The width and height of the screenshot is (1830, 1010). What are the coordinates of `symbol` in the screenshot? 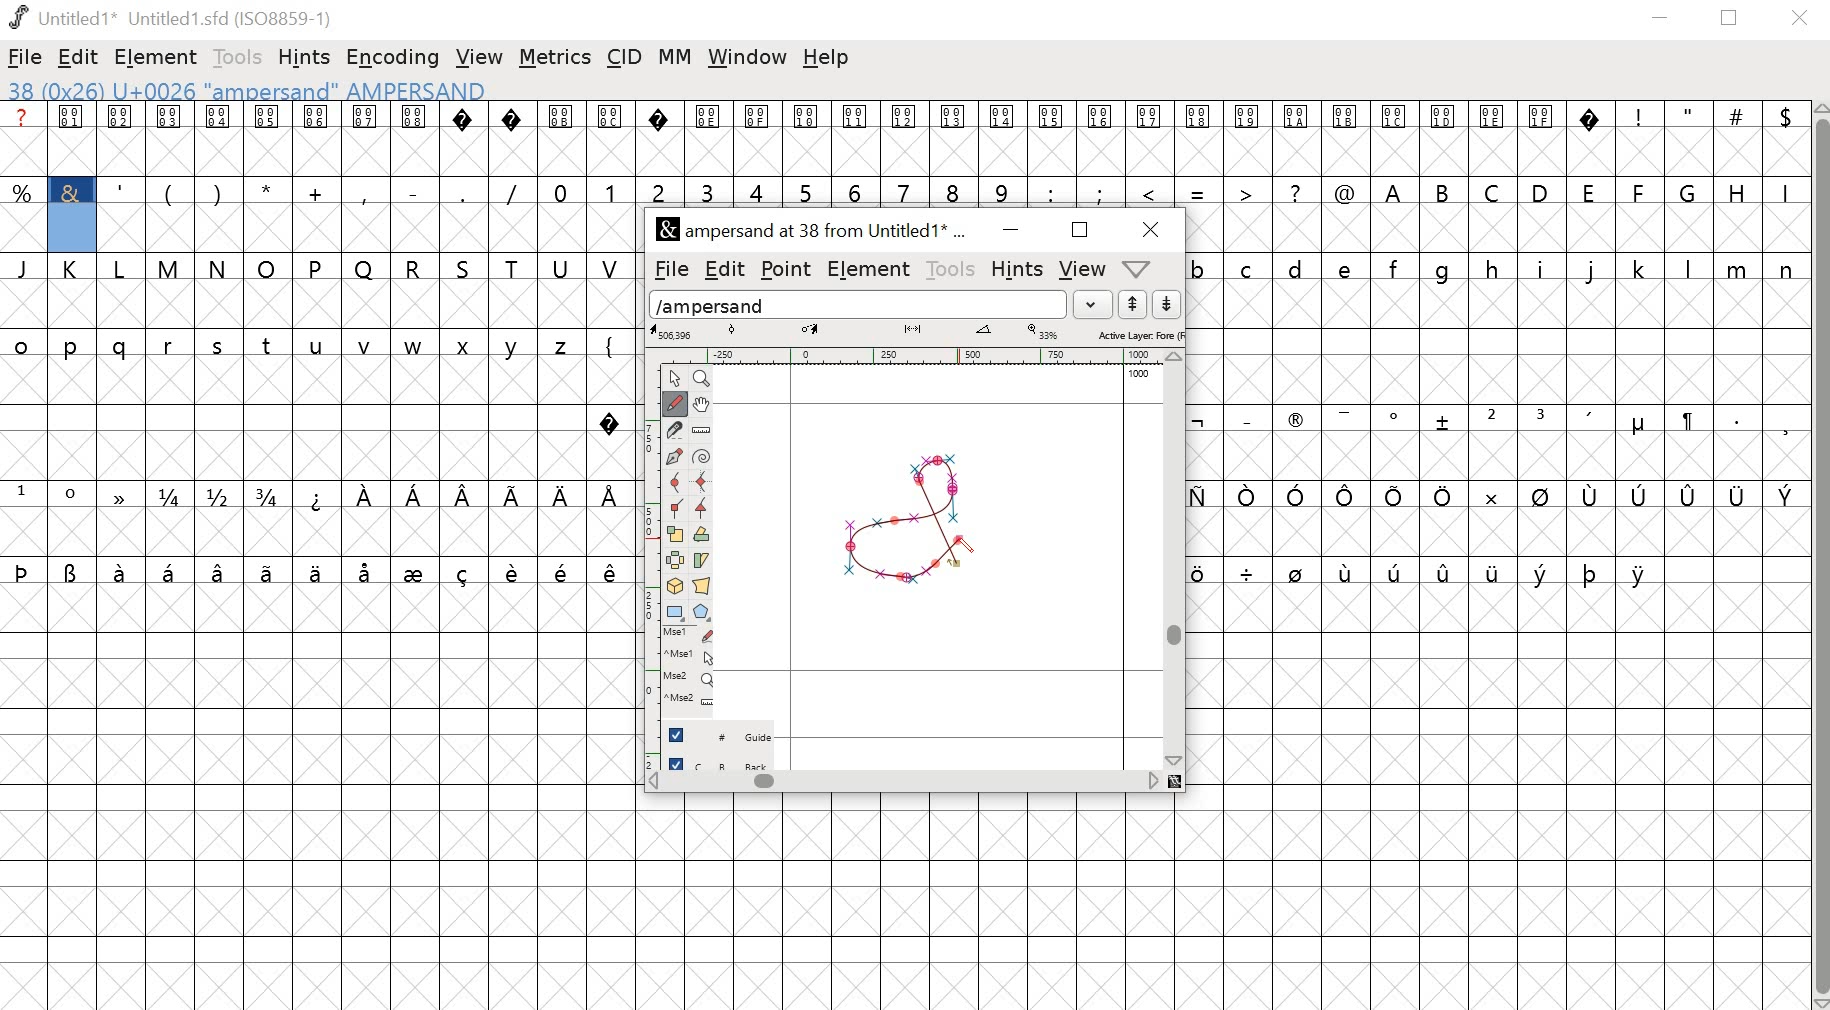 It's located at (220, 571).